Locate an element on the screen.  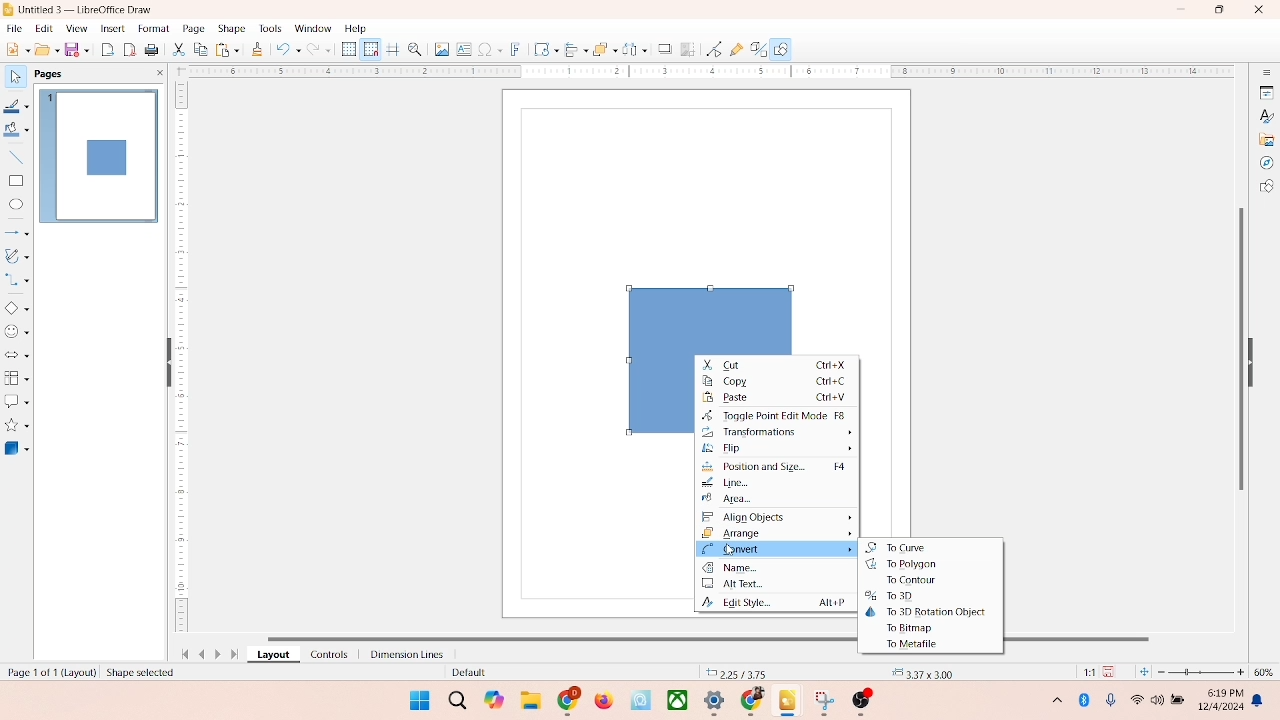
shapes is located at coordinates (1266, 188).